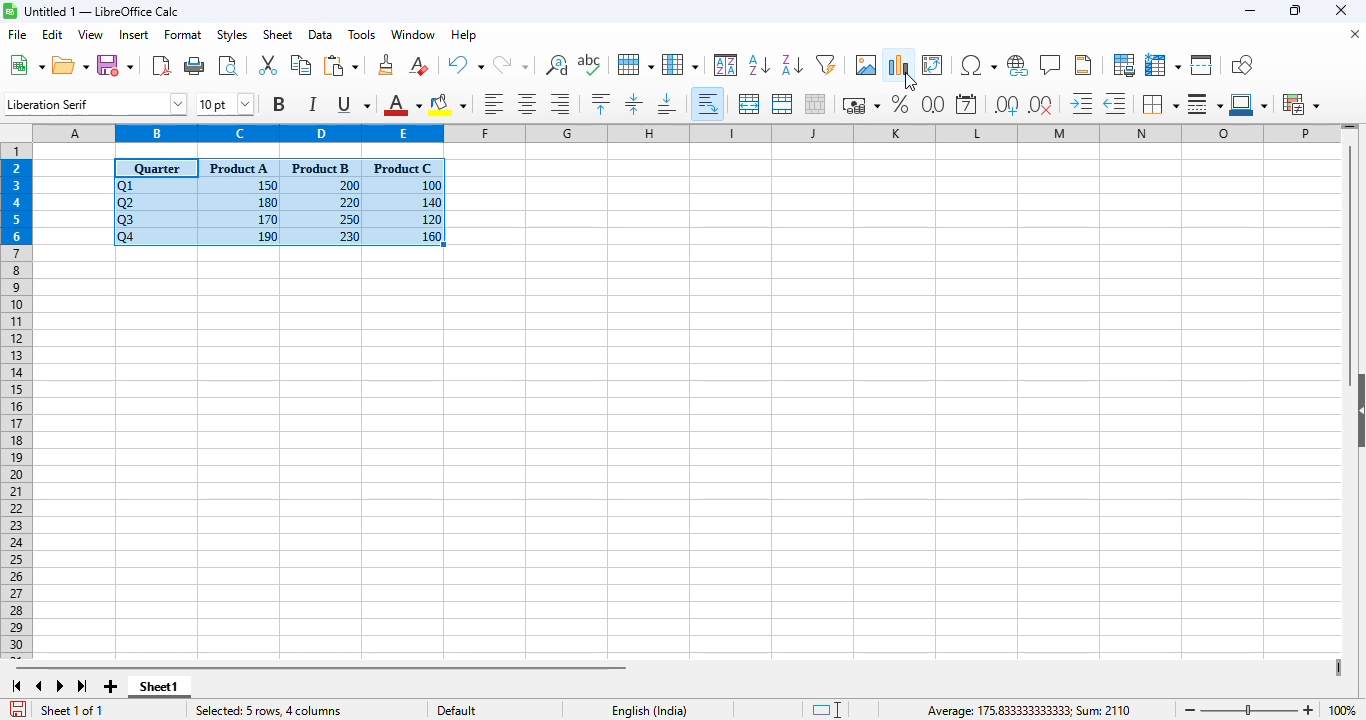  Describe the element at coordinates (267, 711) in the screenshot. I see `selected: 5 rows, 4 columns` at that location.